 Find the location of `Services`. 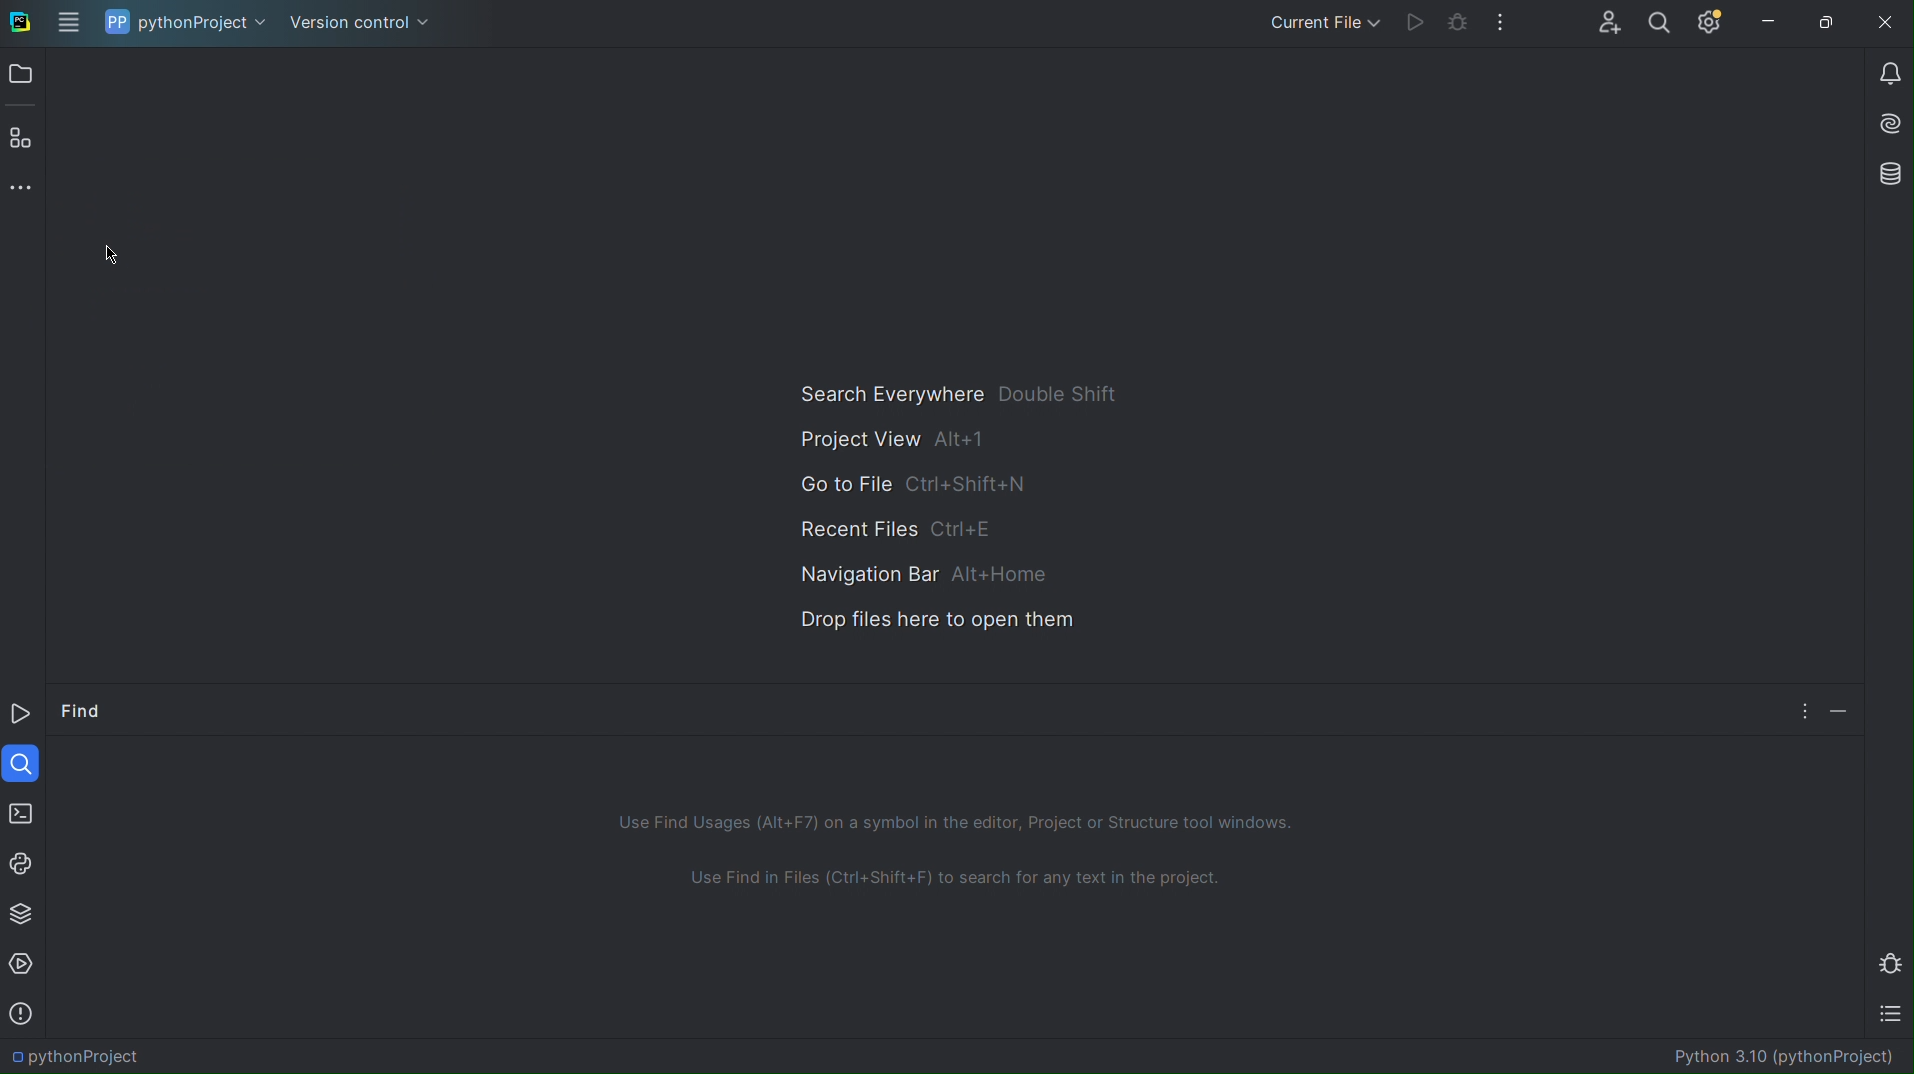

Services is located at coordinates (24, 964).